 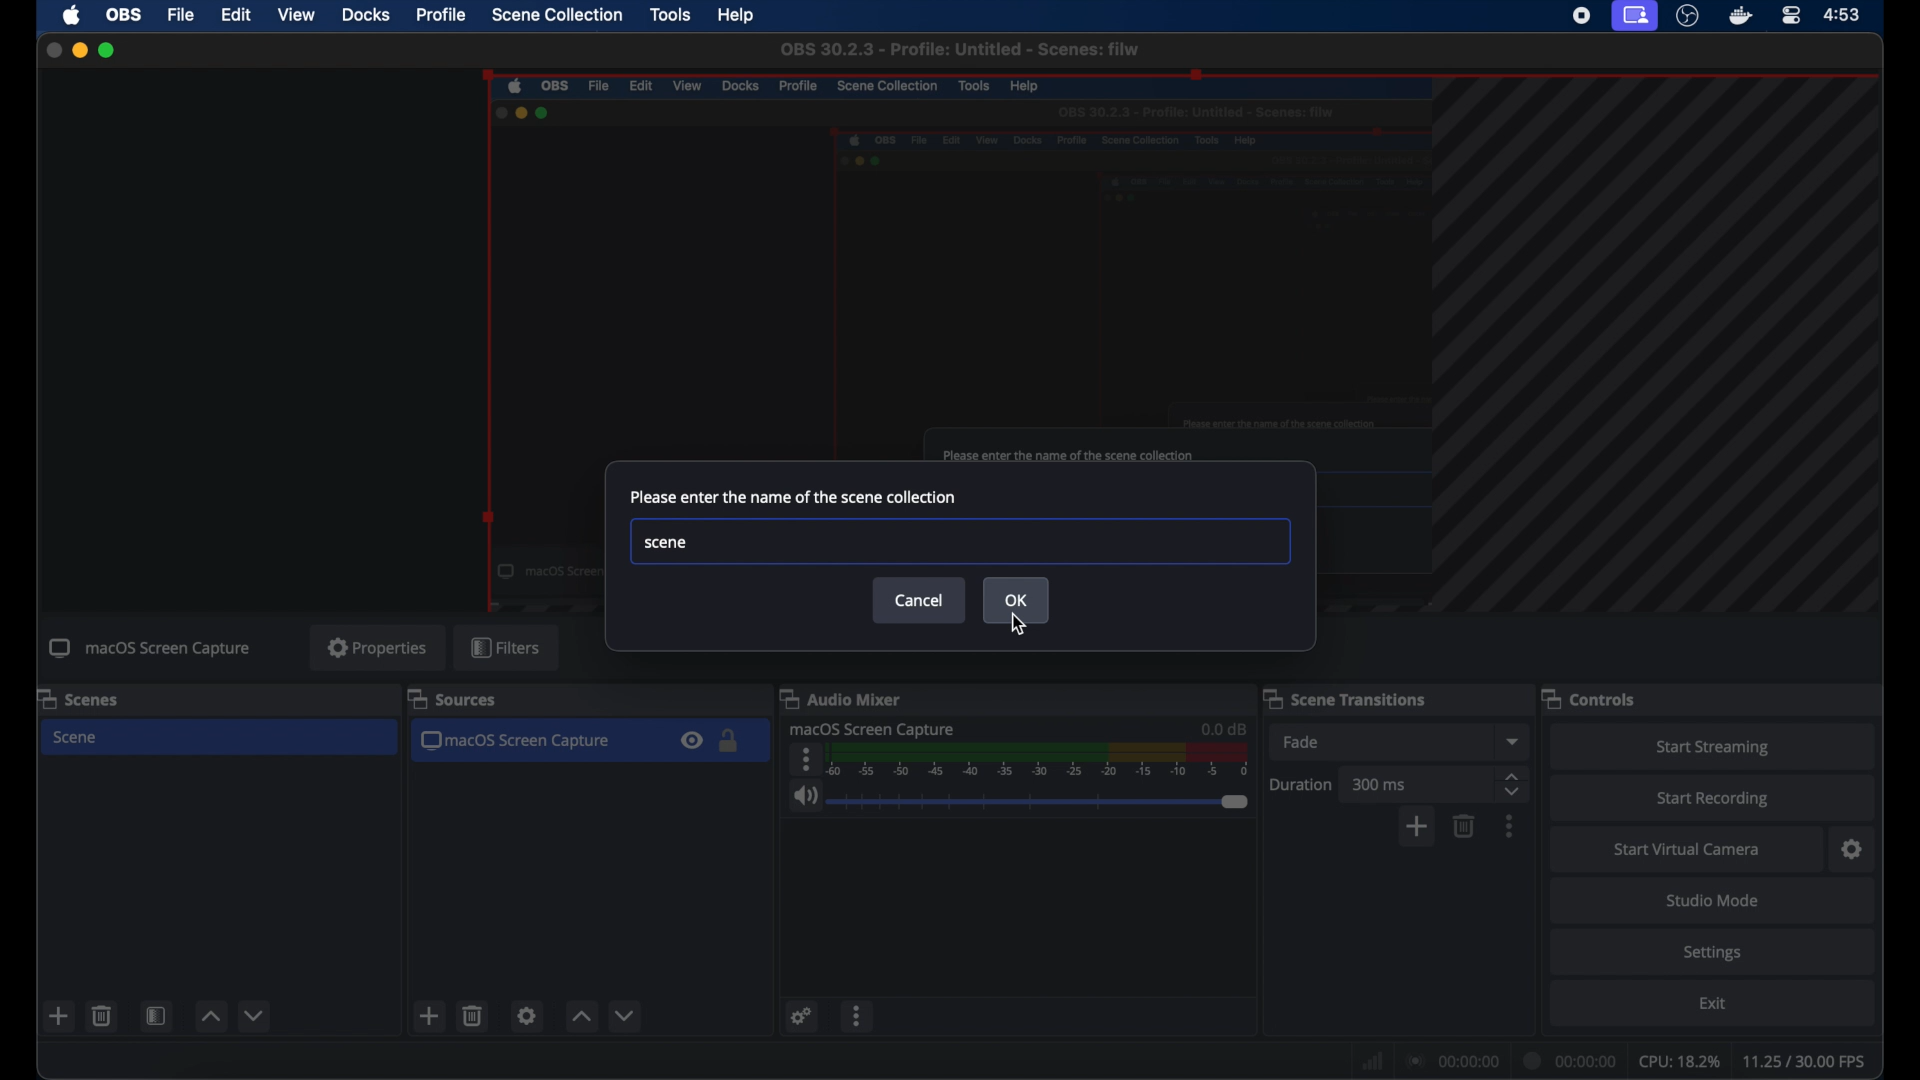 I want to click on add scene transition, so click(x=1418, y=828).